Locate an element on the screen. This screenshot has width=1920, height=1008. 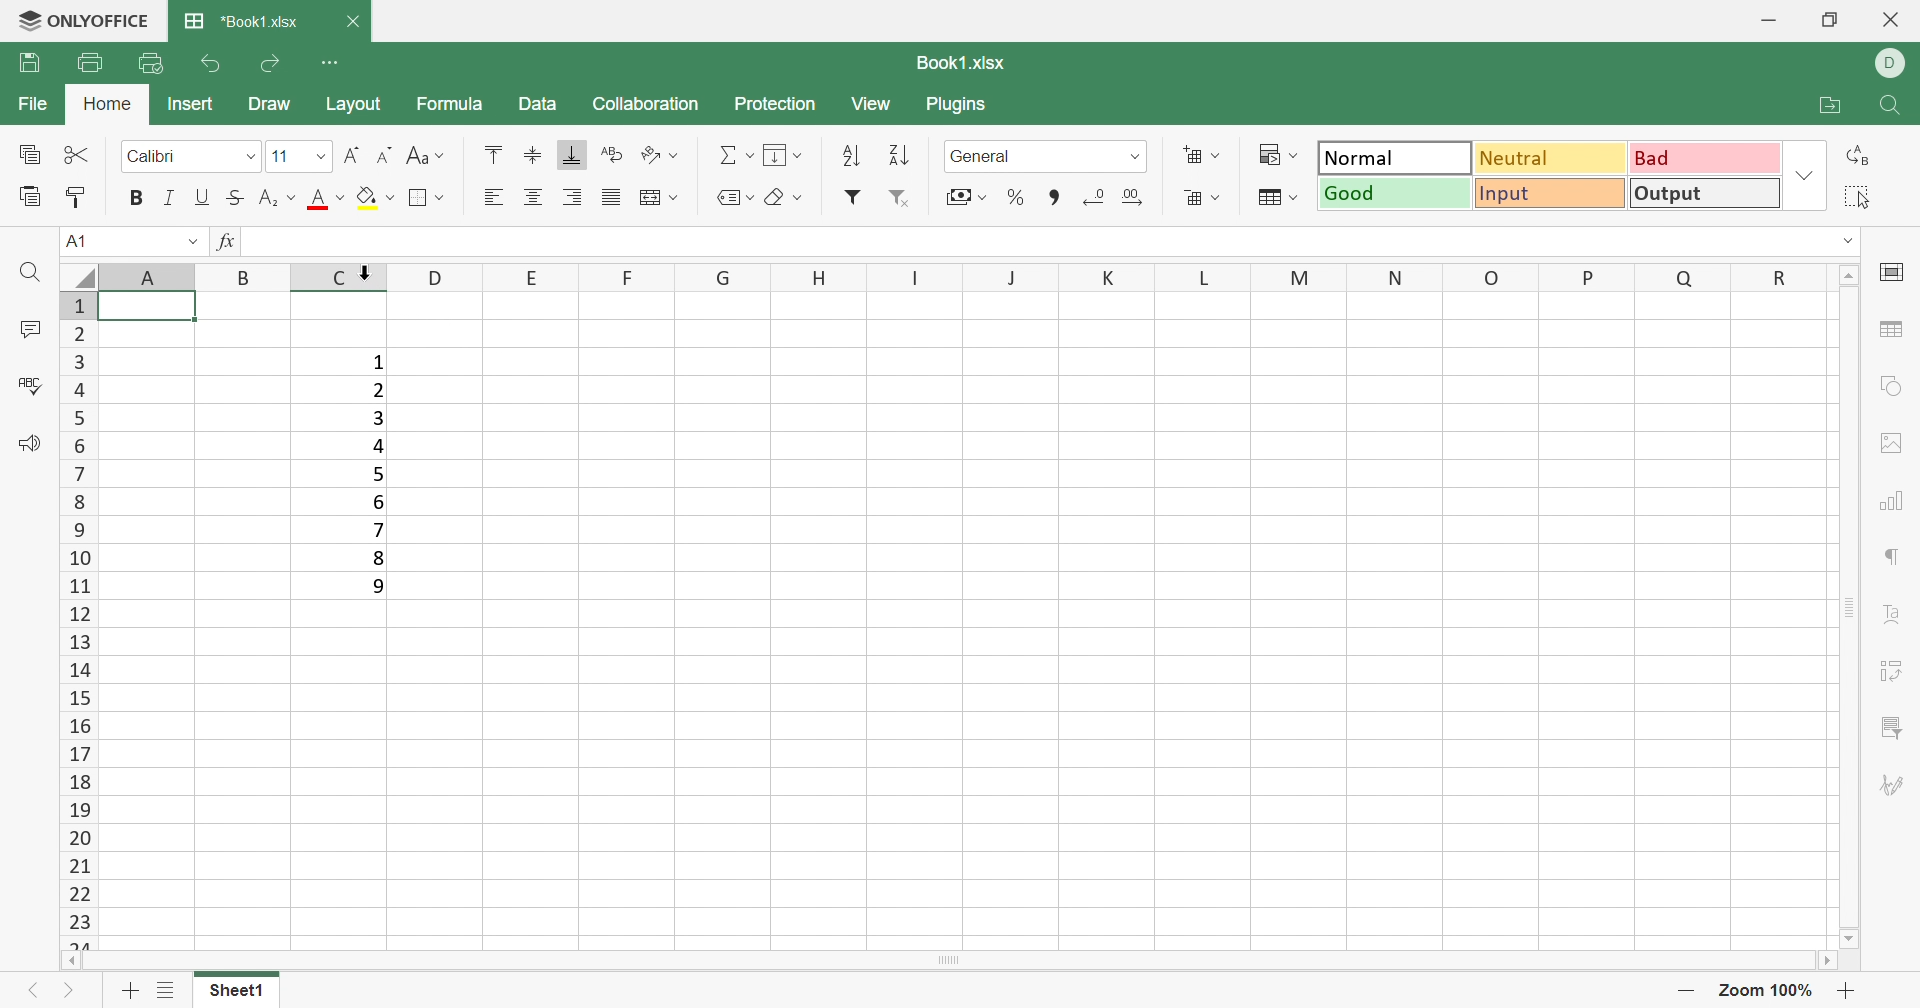
Borders is located at coordinates (429, 199).